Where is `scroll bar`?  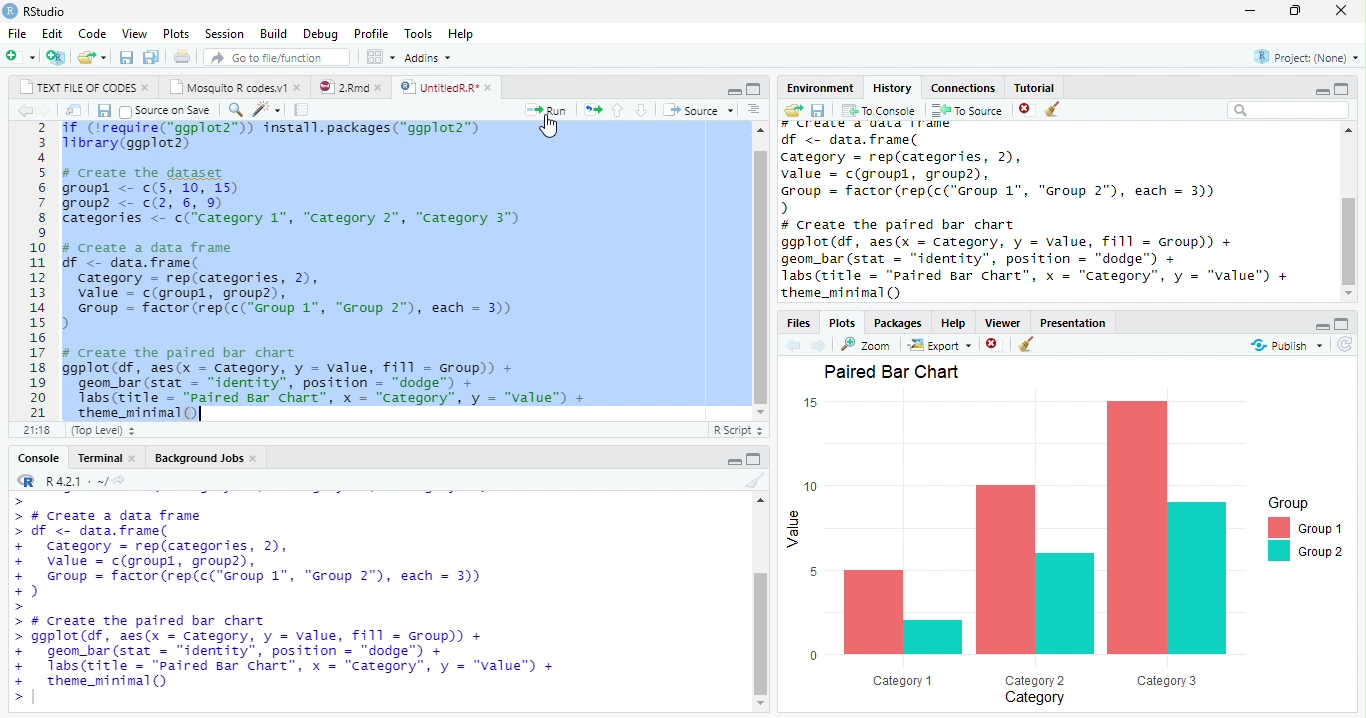
scroll bar is located at coordinates (761, 277).